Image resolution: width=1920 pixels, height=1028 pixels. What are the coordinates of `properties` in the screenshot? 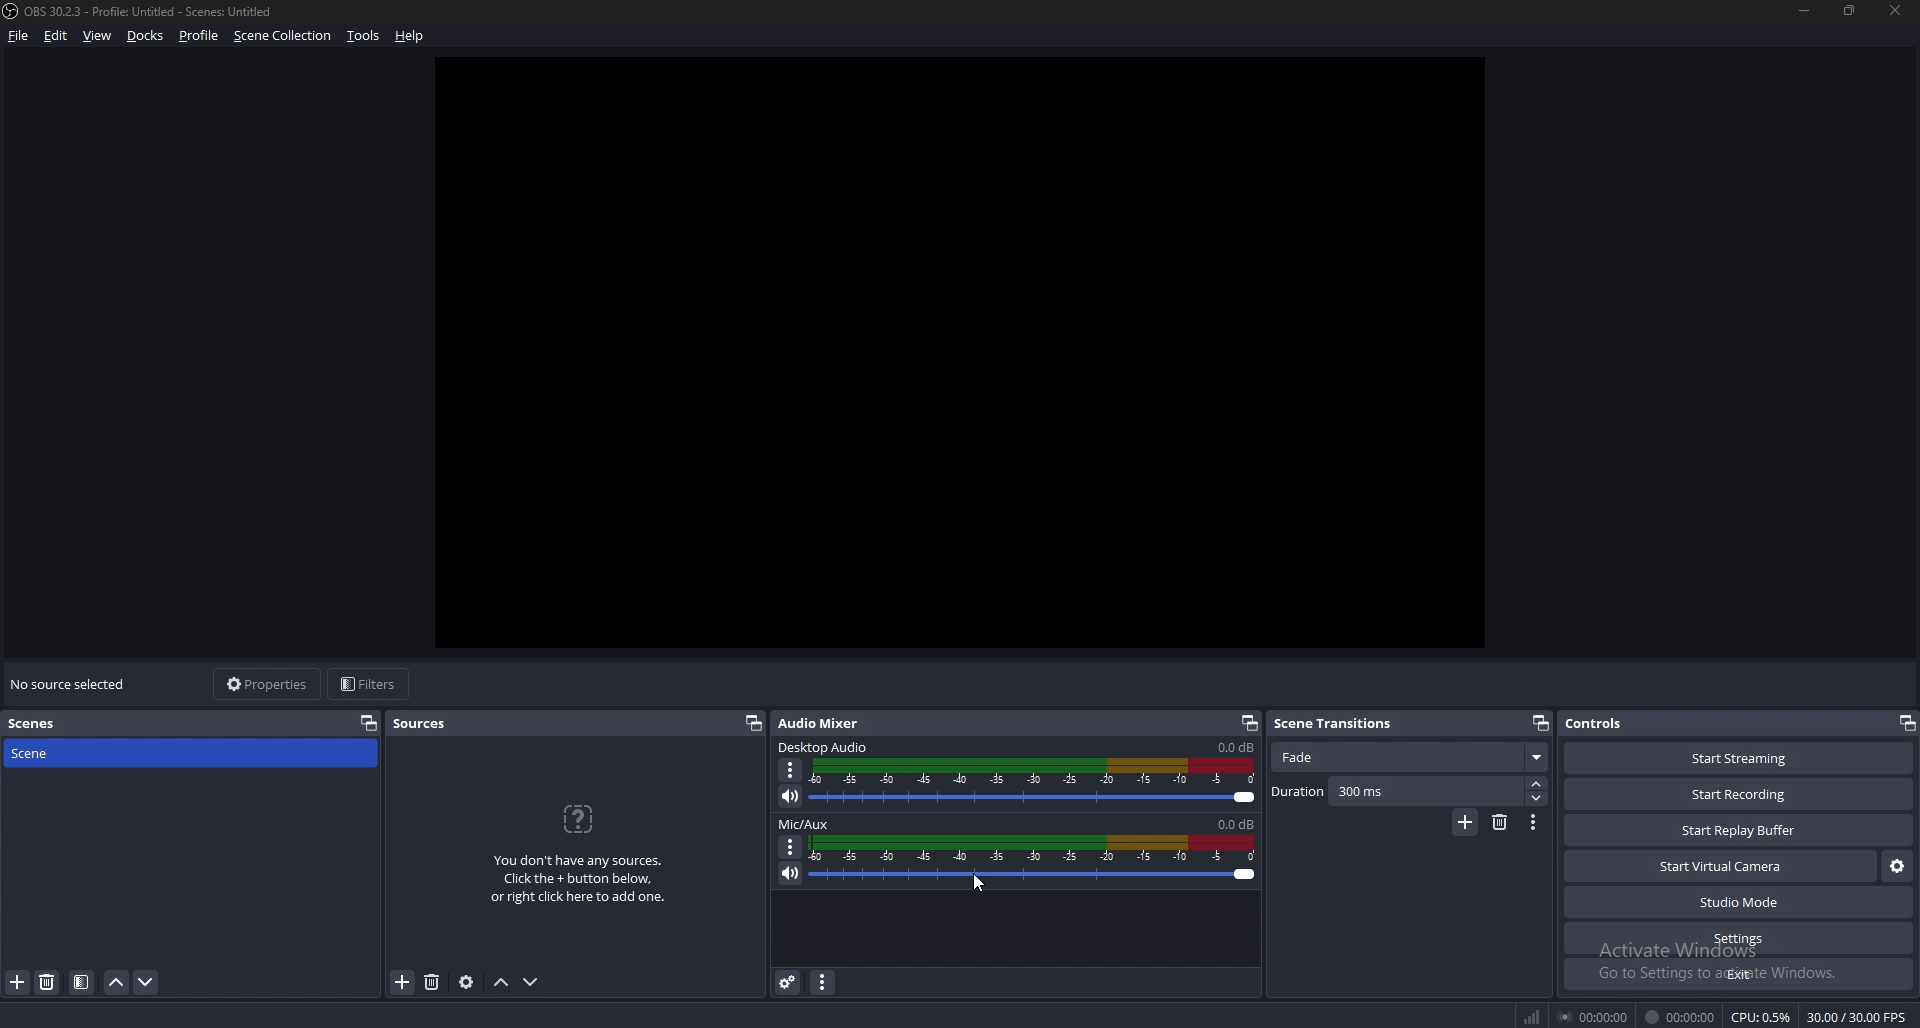 It's located at (271, 684).